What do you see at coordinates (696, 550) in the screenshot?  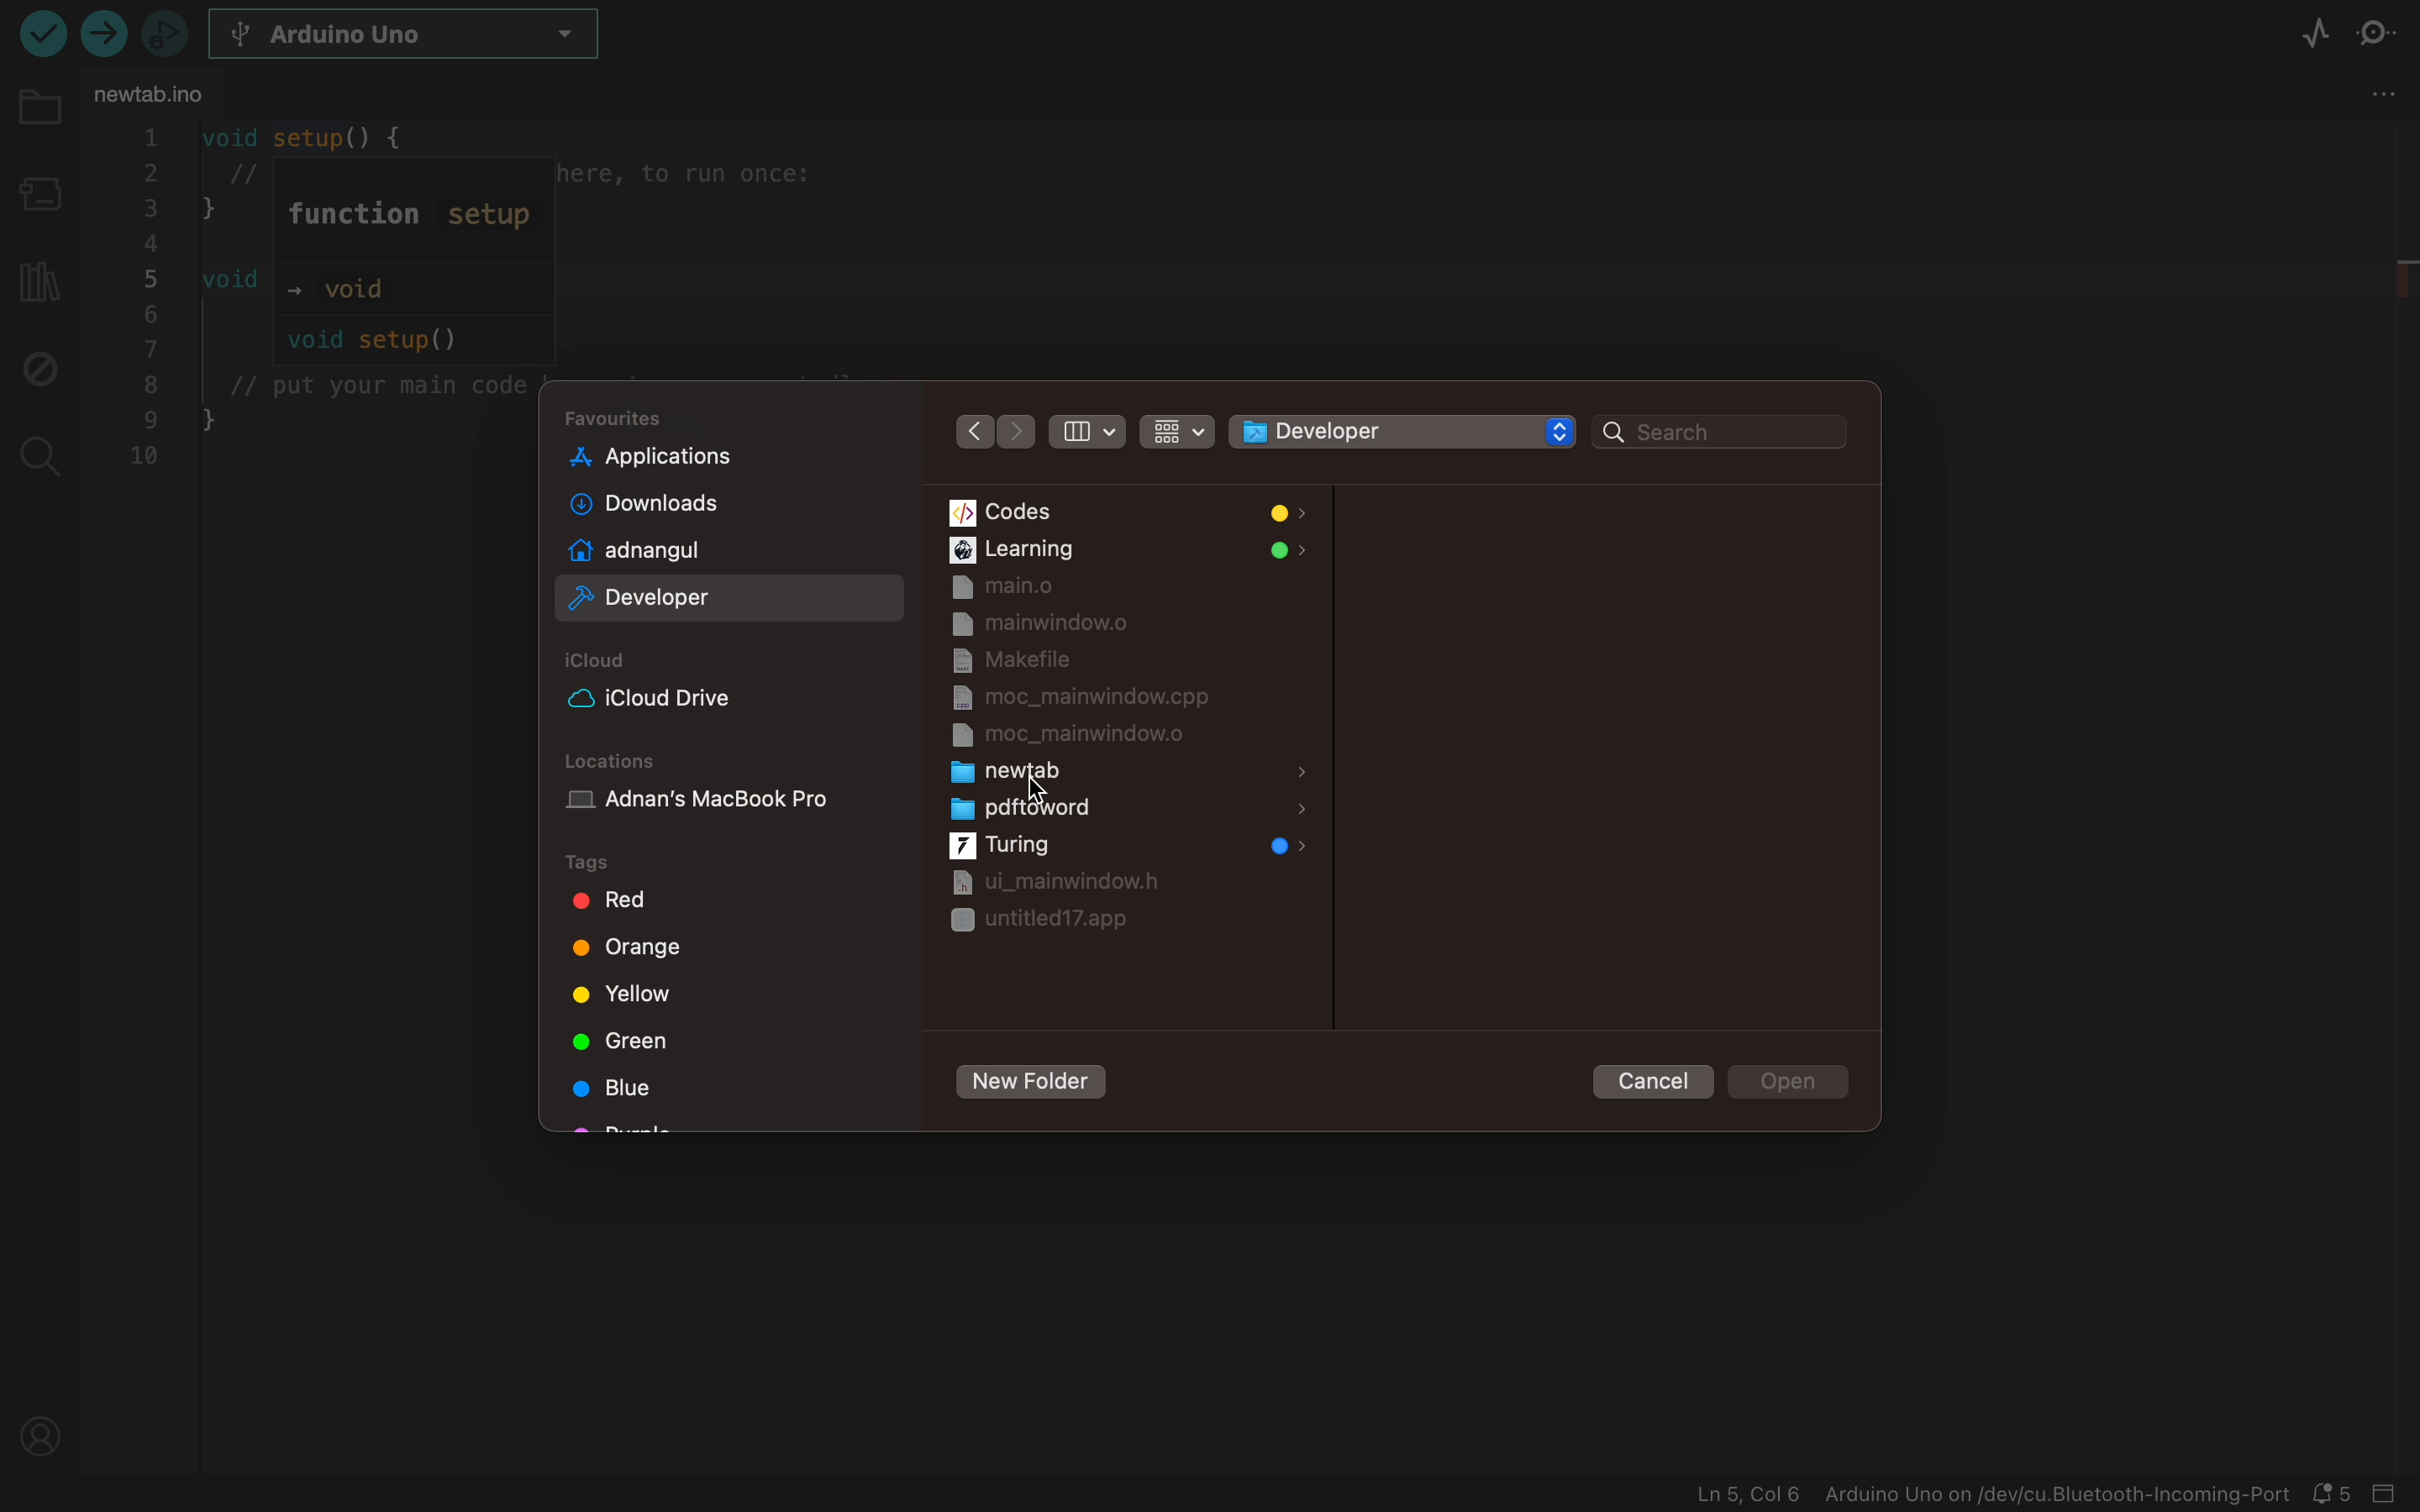 I see `adnan` at bounding box center [696, 550].